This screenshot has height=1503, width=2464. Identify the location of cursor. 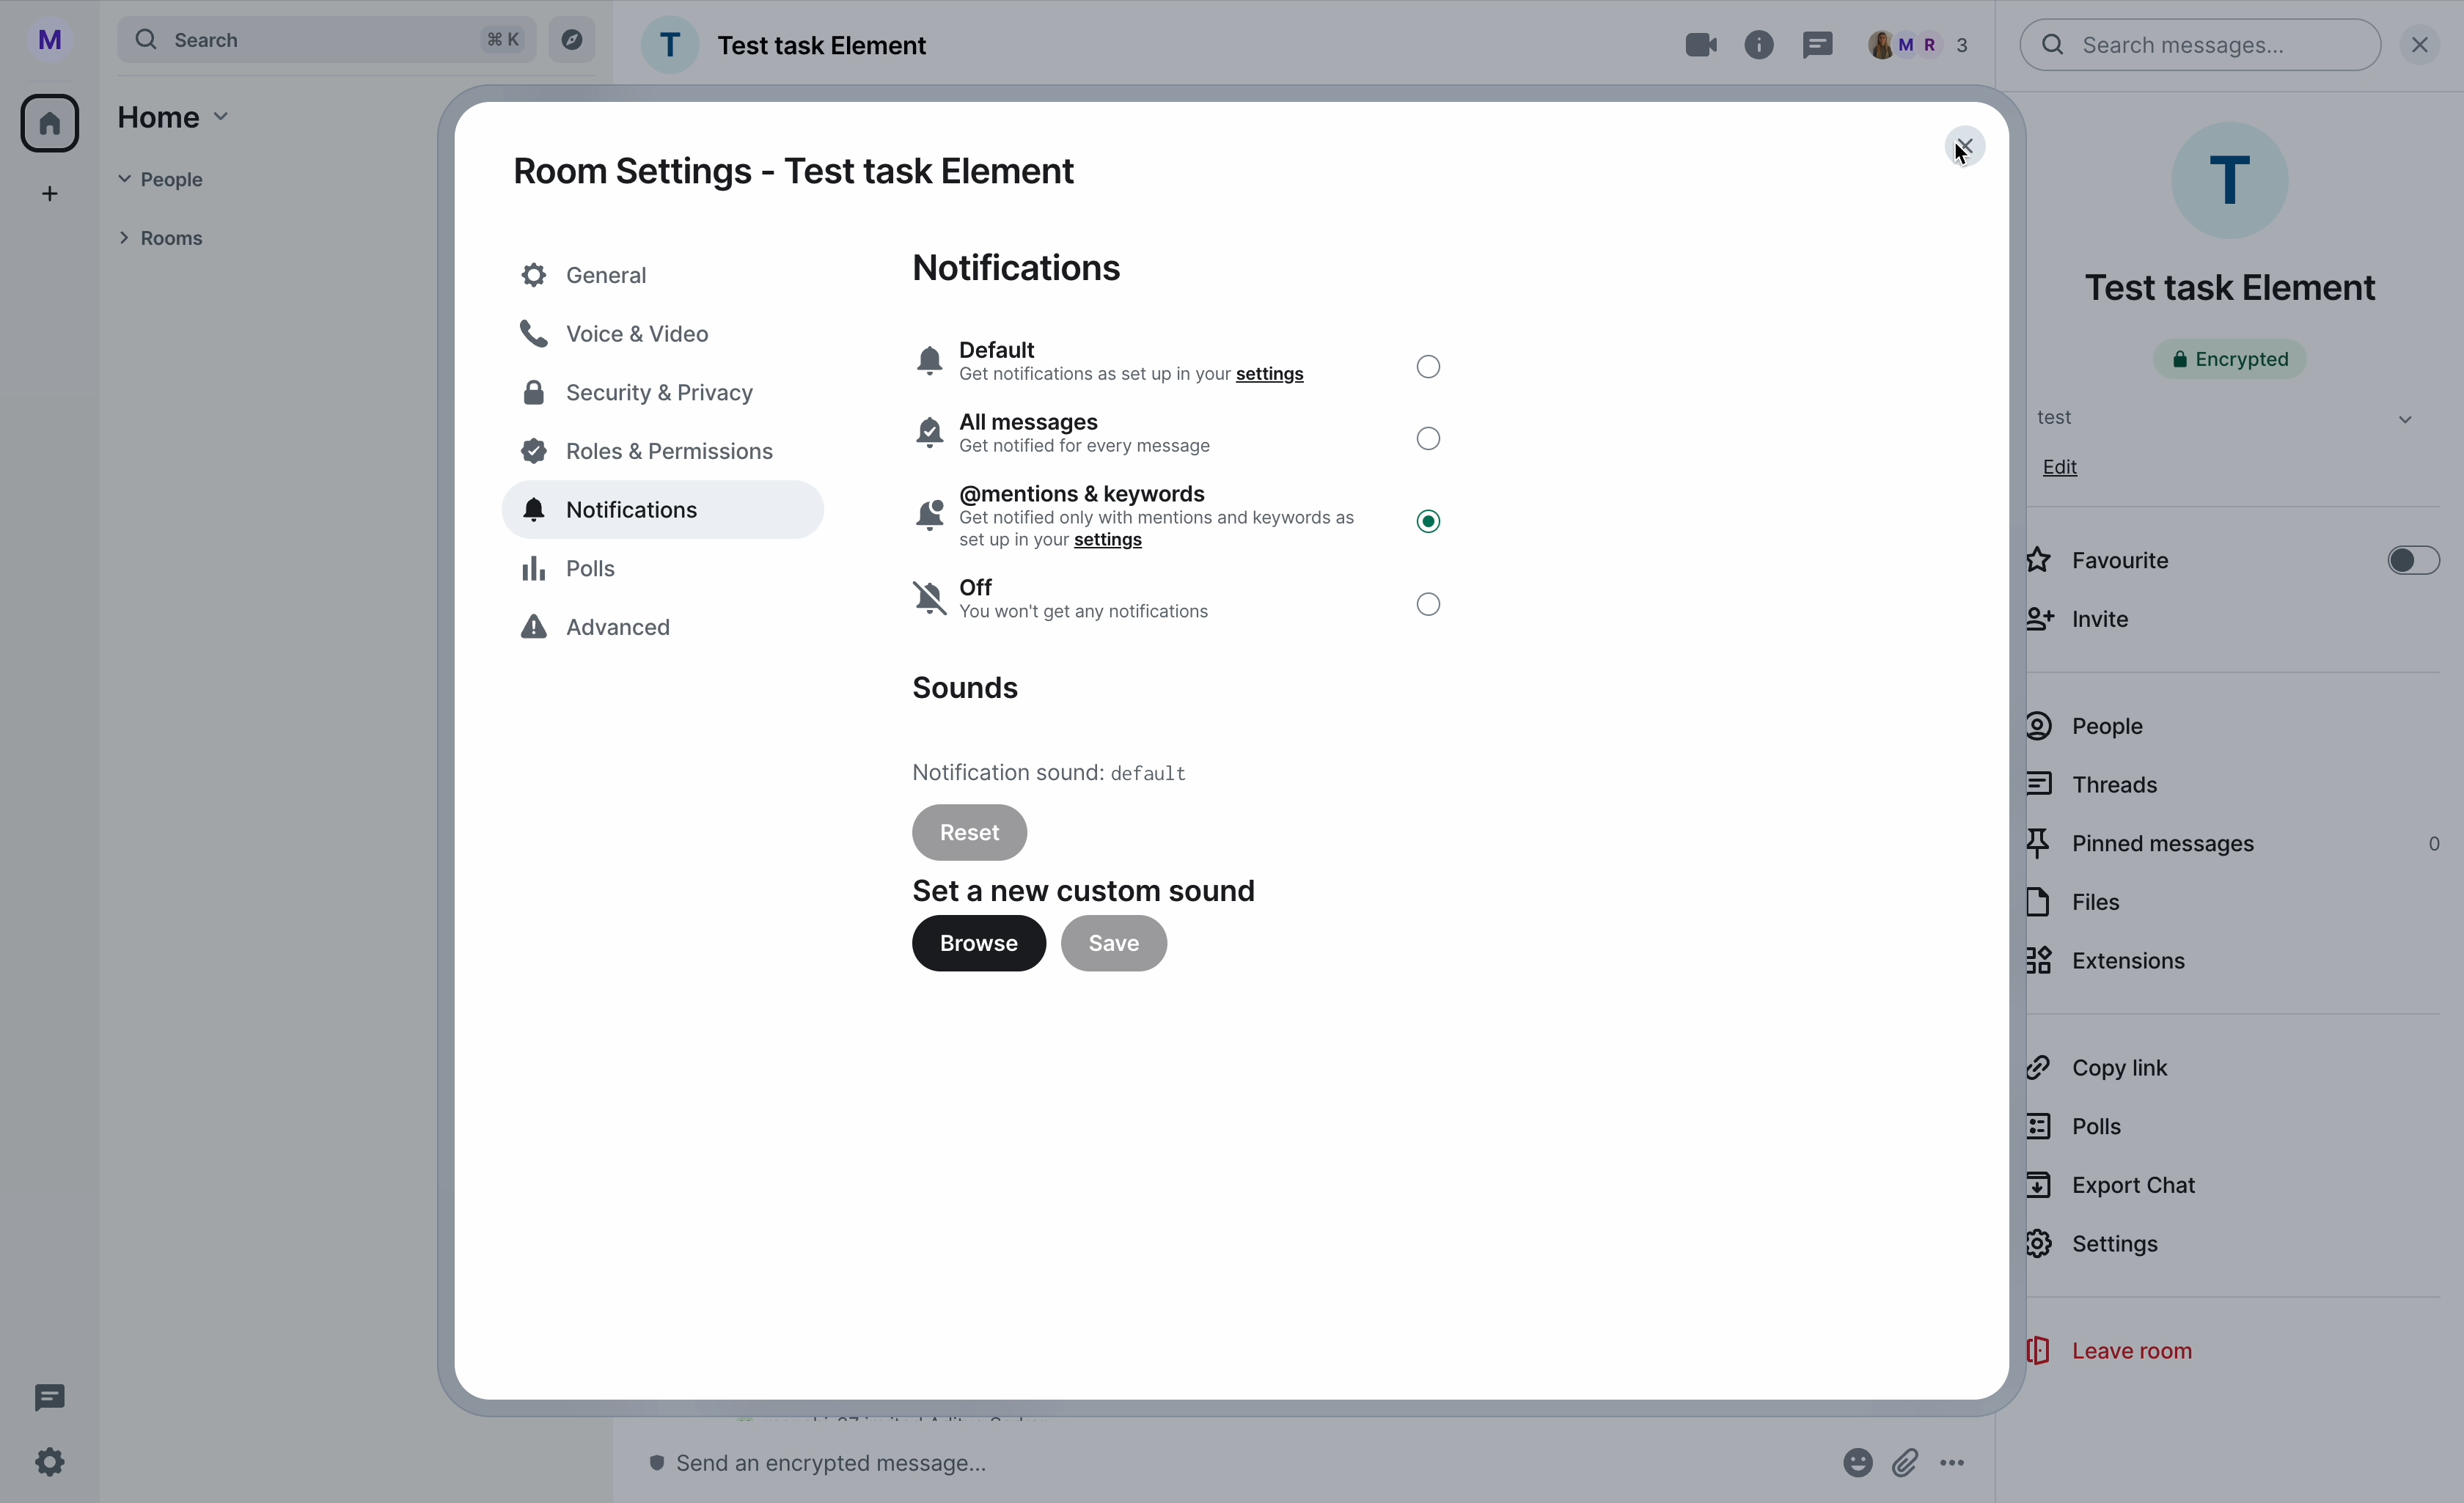
(1951, 160).